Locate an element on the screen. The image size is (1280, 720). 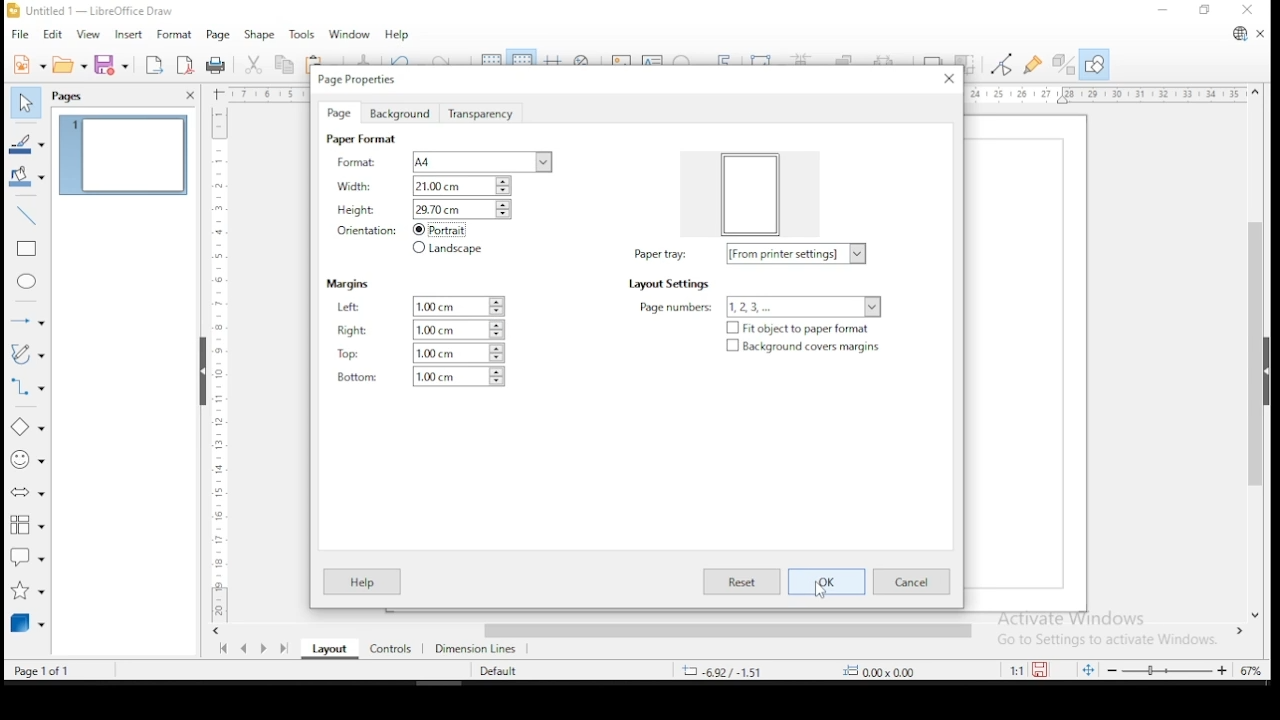
checkbox: fit object to paper format is located at coordinates (803, 327).